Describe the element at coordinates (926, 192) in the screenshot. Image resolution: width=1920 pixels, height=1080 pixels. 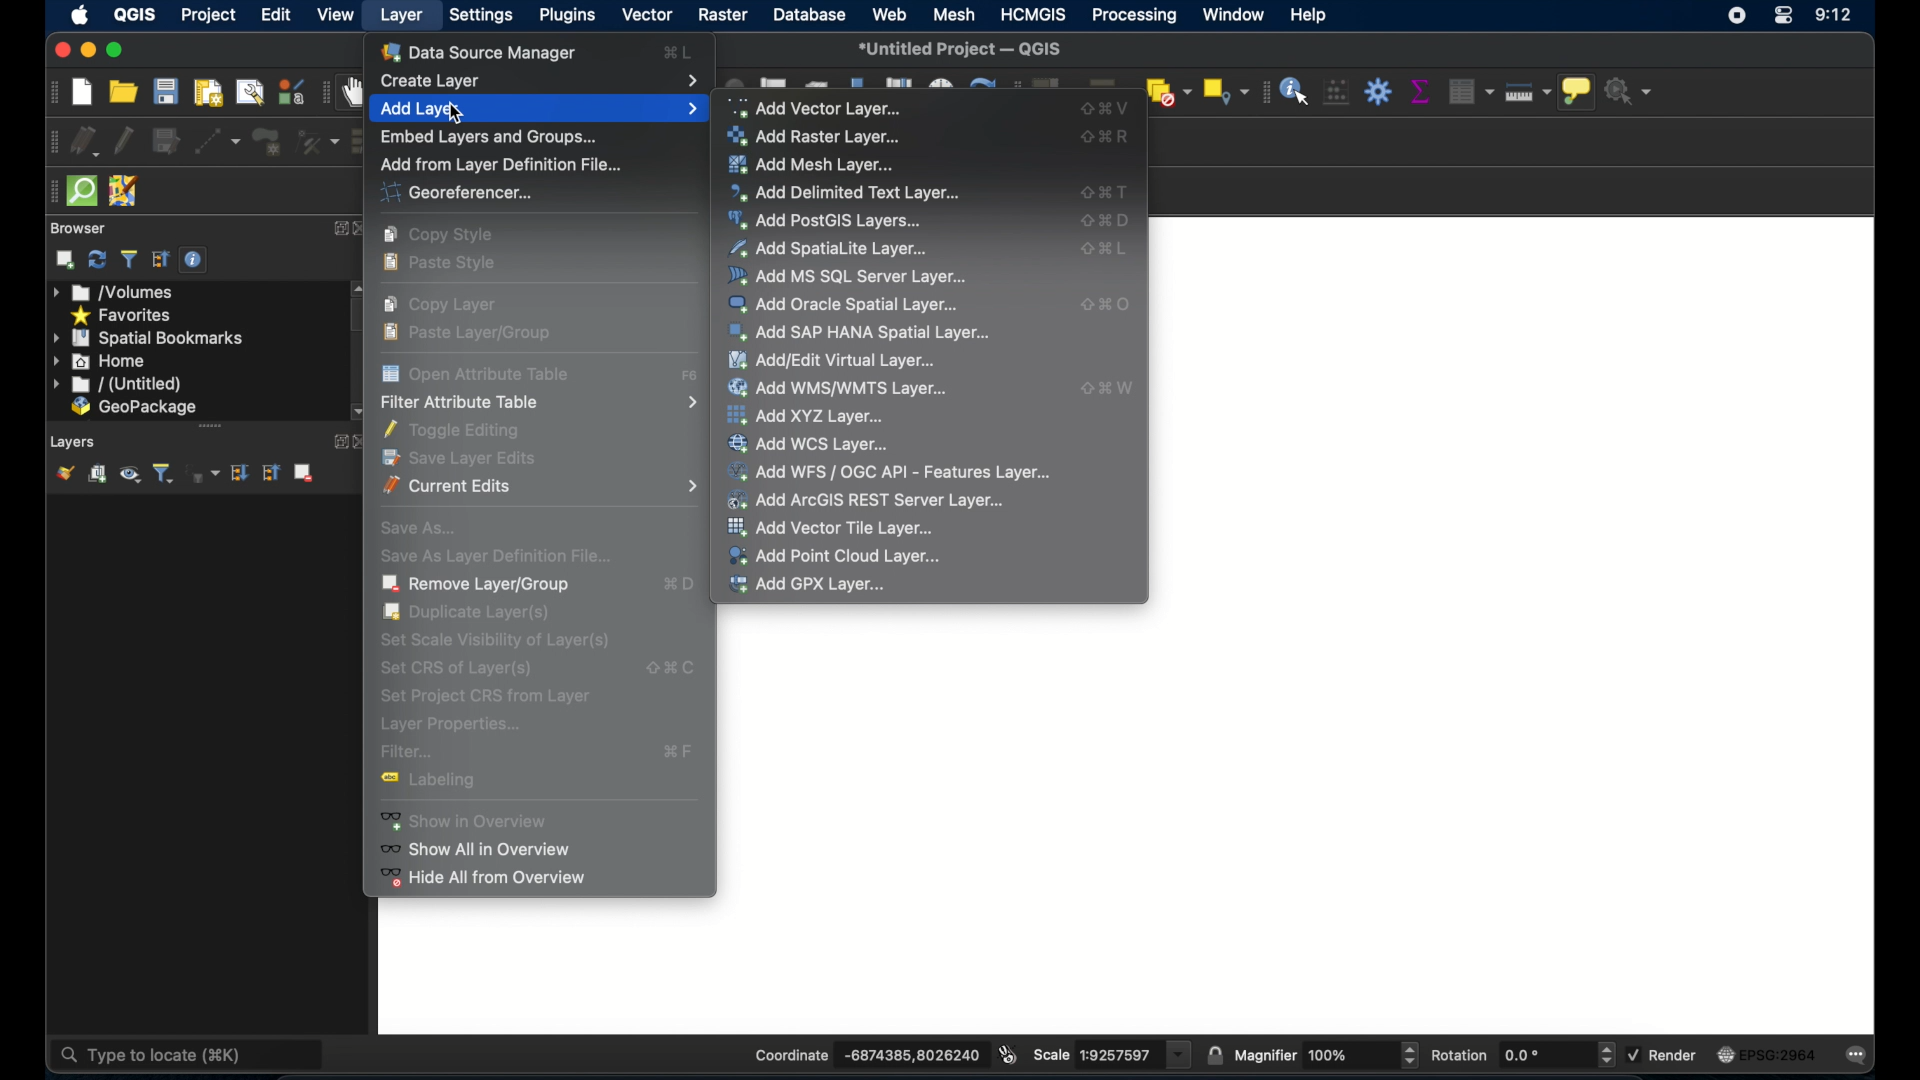
I see `Add Delimited Text Layer...` at that location.